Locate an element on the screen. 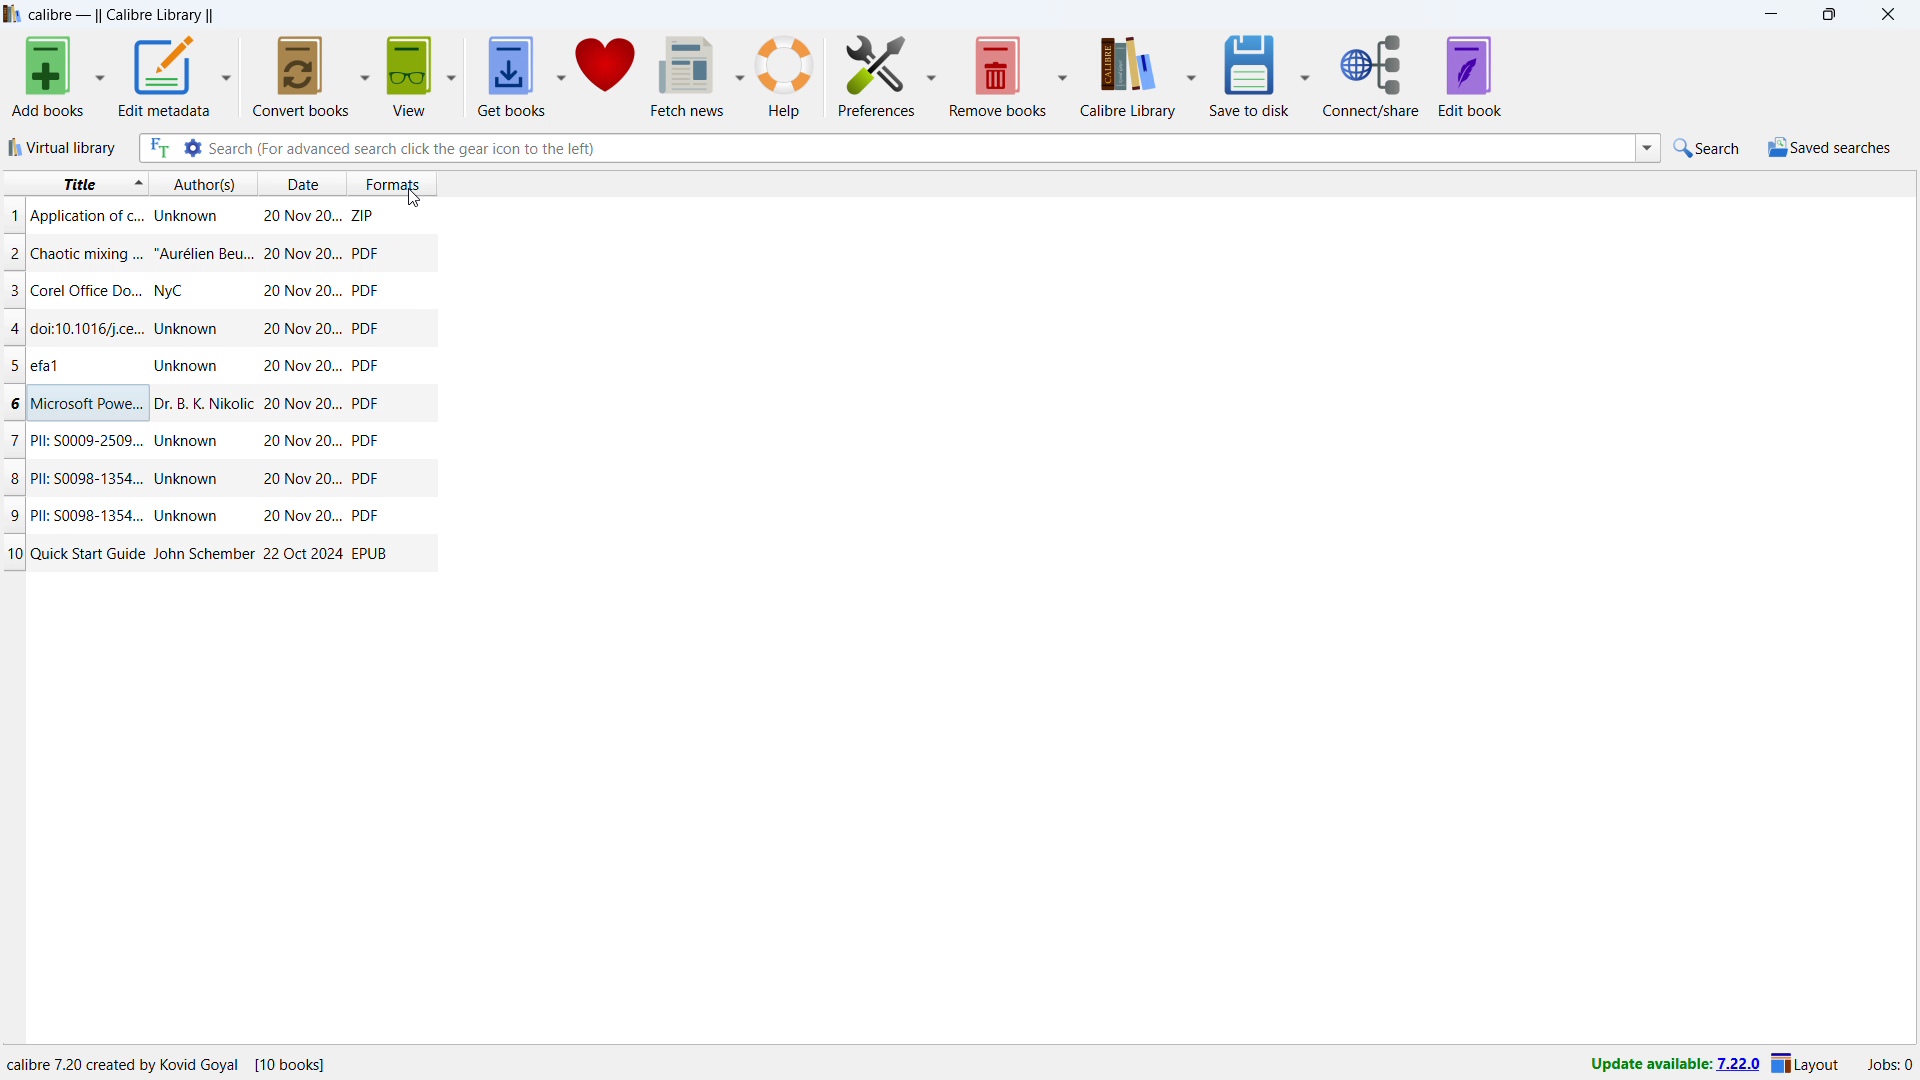 The height and width of the screenshot is (1080, 1920). date is located at coordinates (303, 440).